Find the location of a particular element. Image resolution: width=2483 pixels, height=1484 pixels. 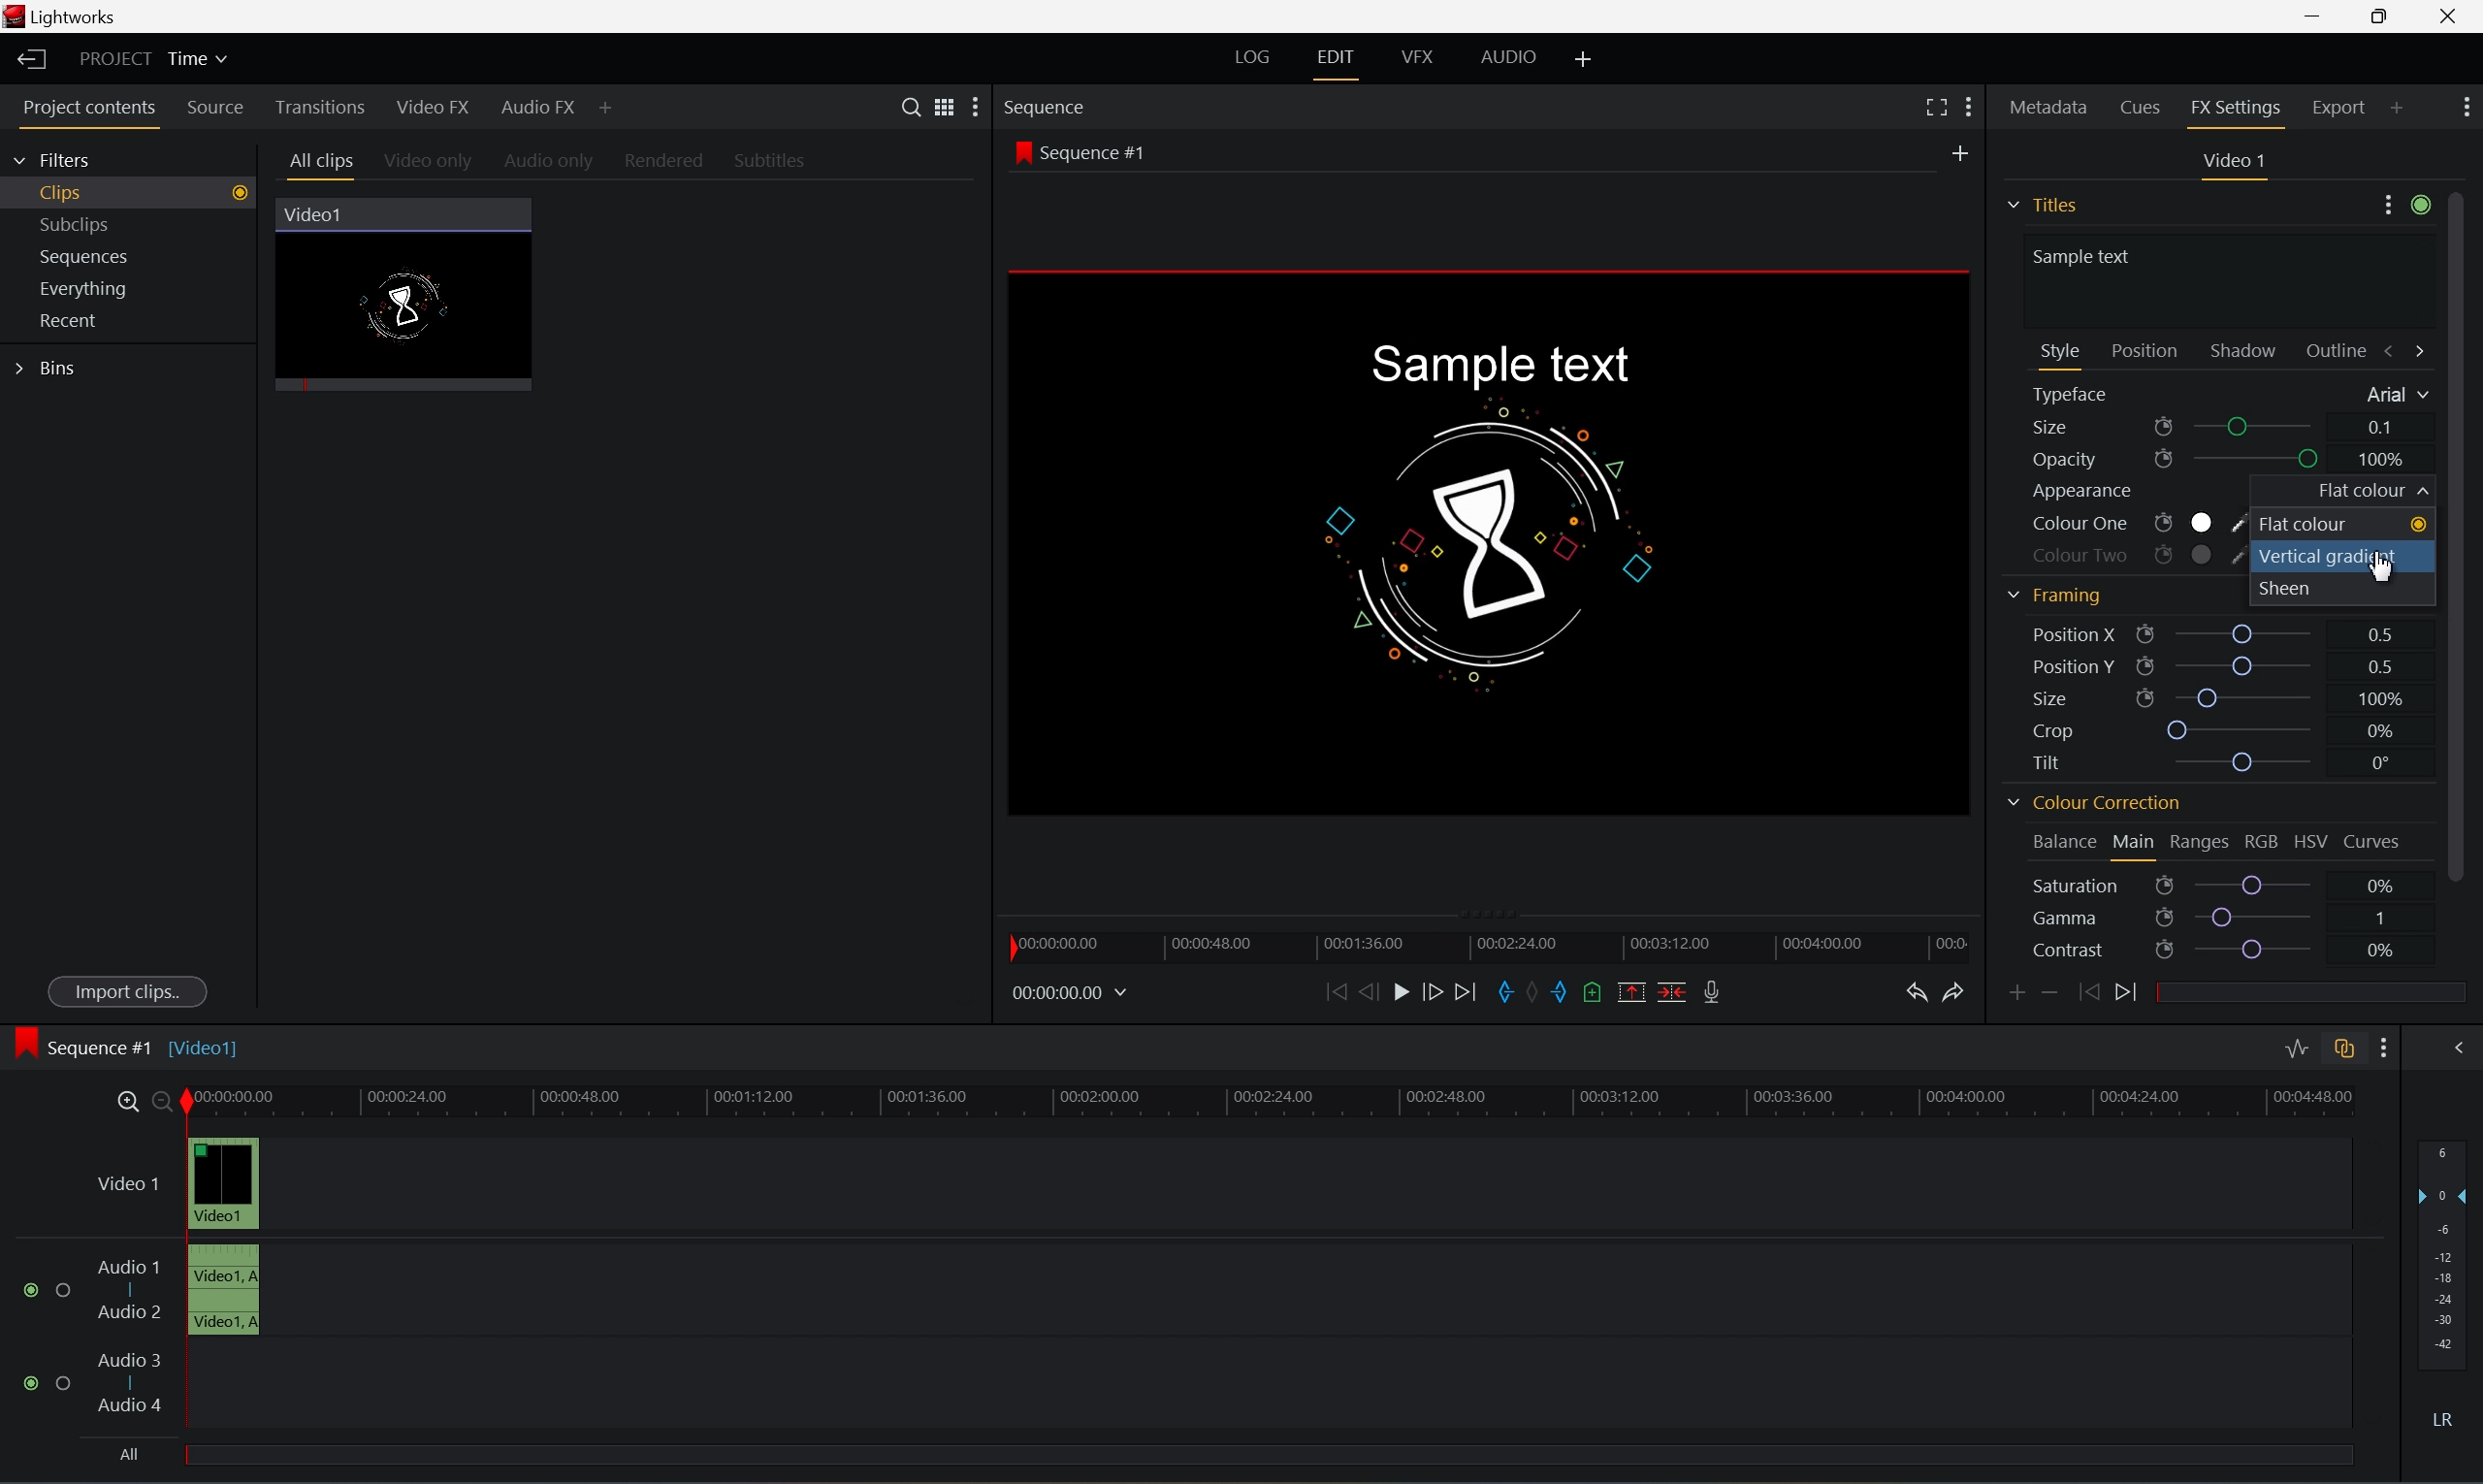

more is located at coordinates (2467, 104).